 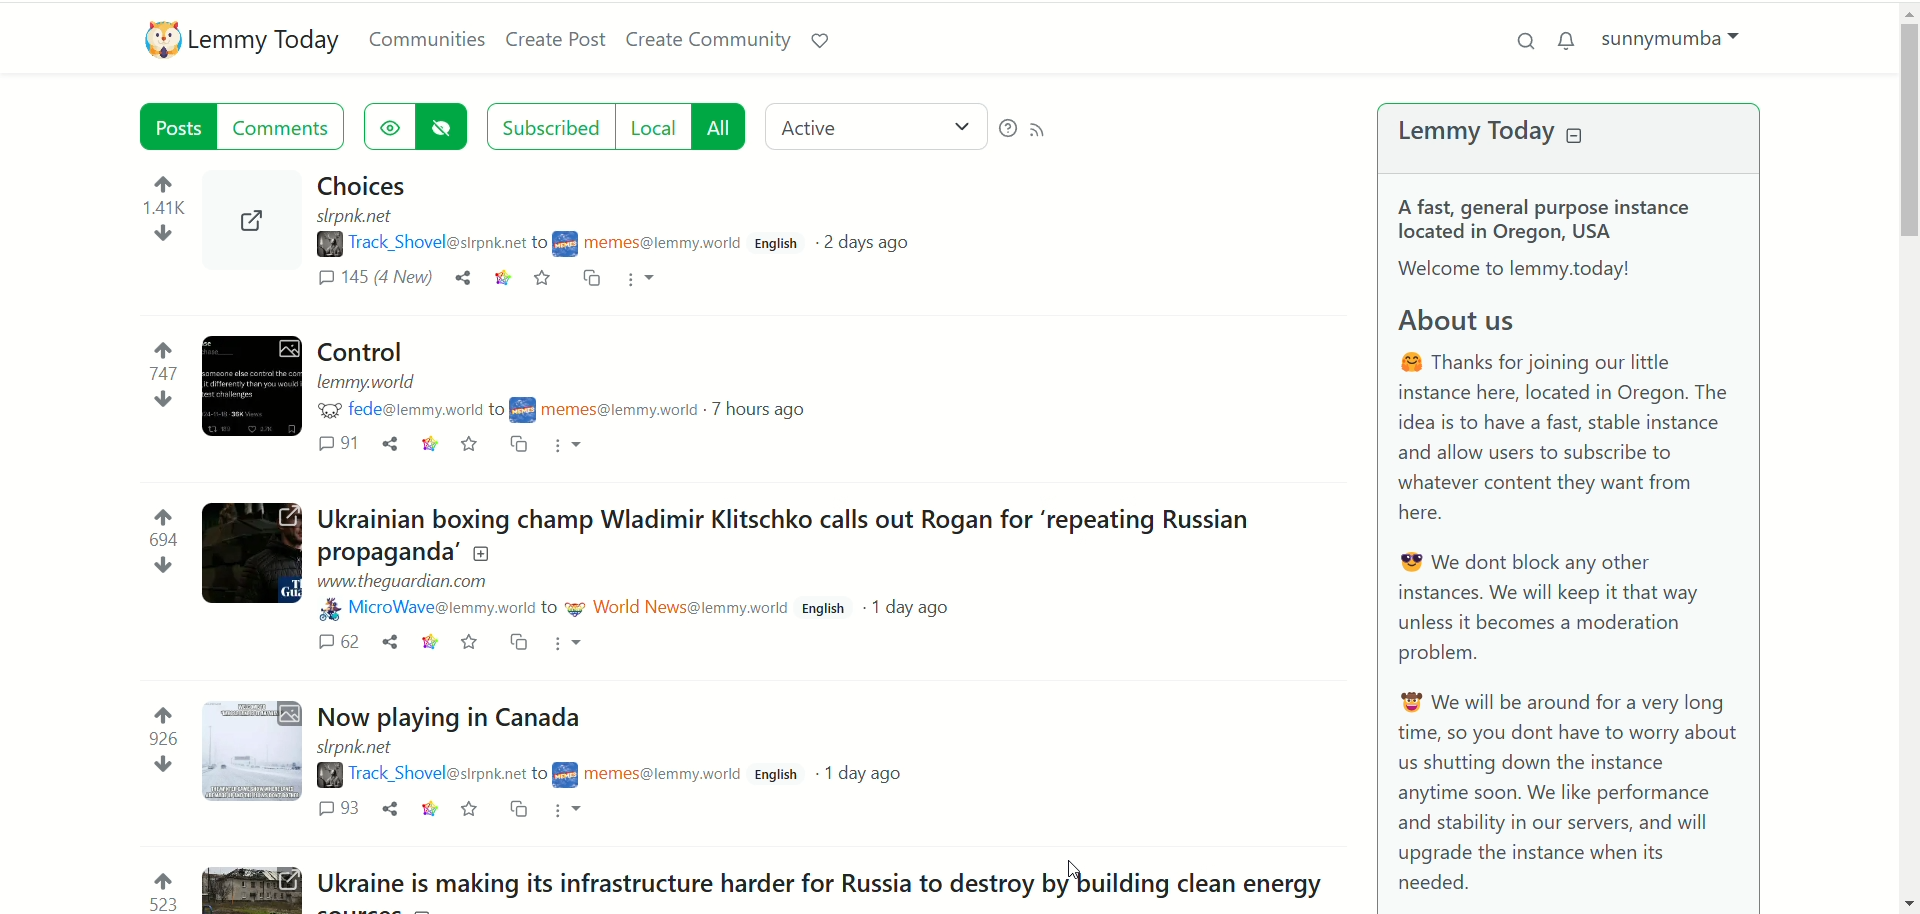 What do you see at coordinates (156, 890) in the screenshot?
I see `votes up and down` at bounding box center [156, 890].